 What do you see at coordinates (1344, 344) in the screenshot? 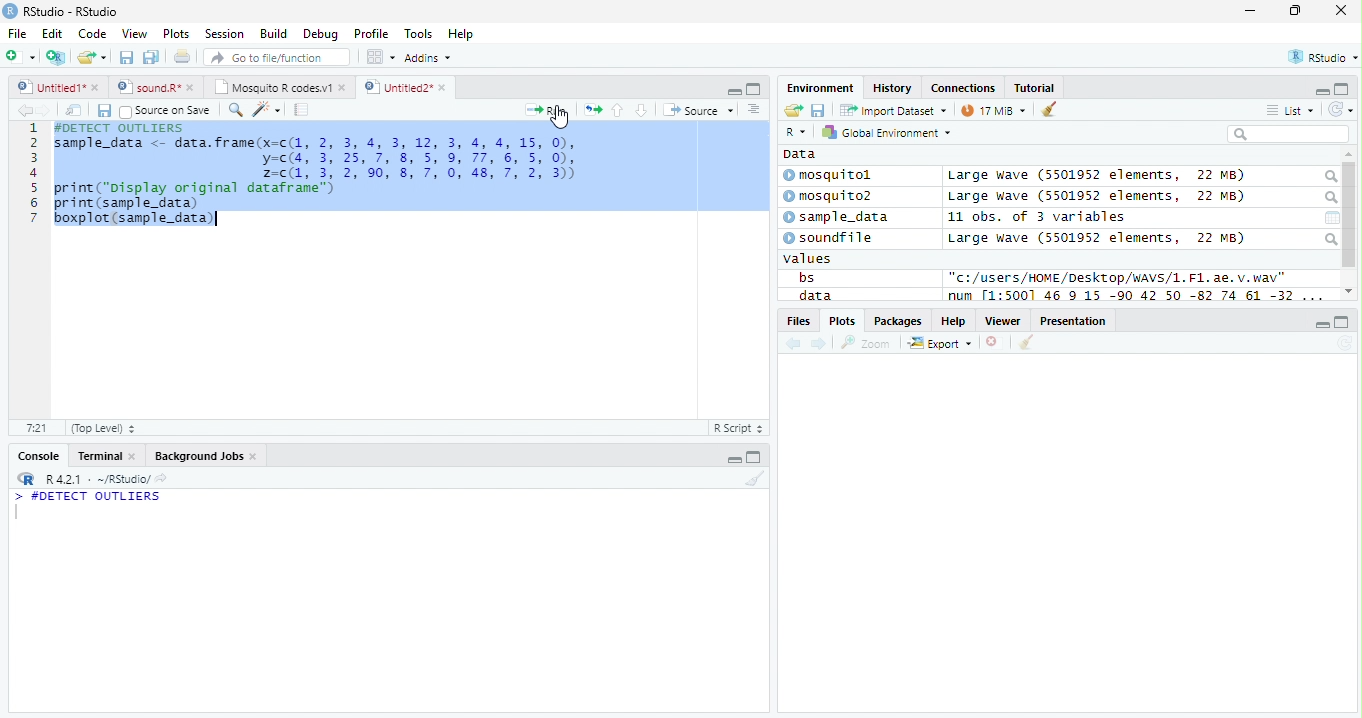
I see `Refresh` at bounding box center [1344, 344].